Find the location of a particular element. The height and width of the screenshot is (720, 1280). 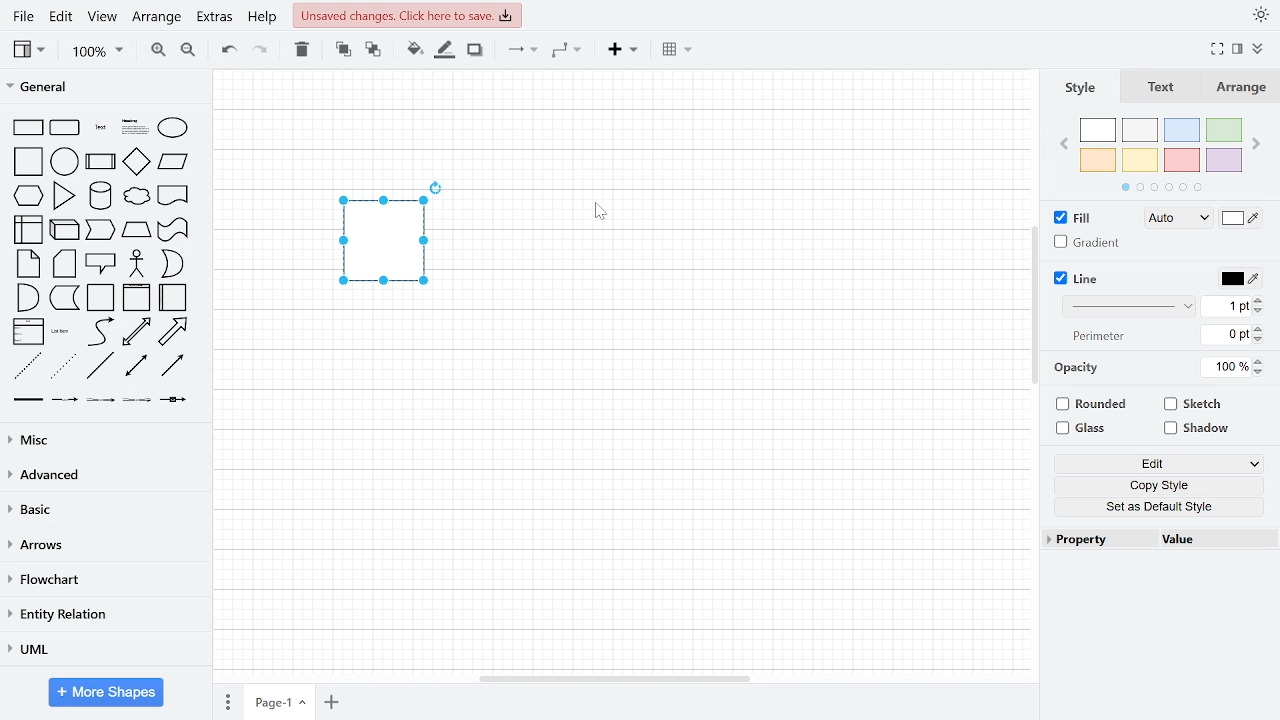

increase perimeter is located at coordinates (1259, 328).